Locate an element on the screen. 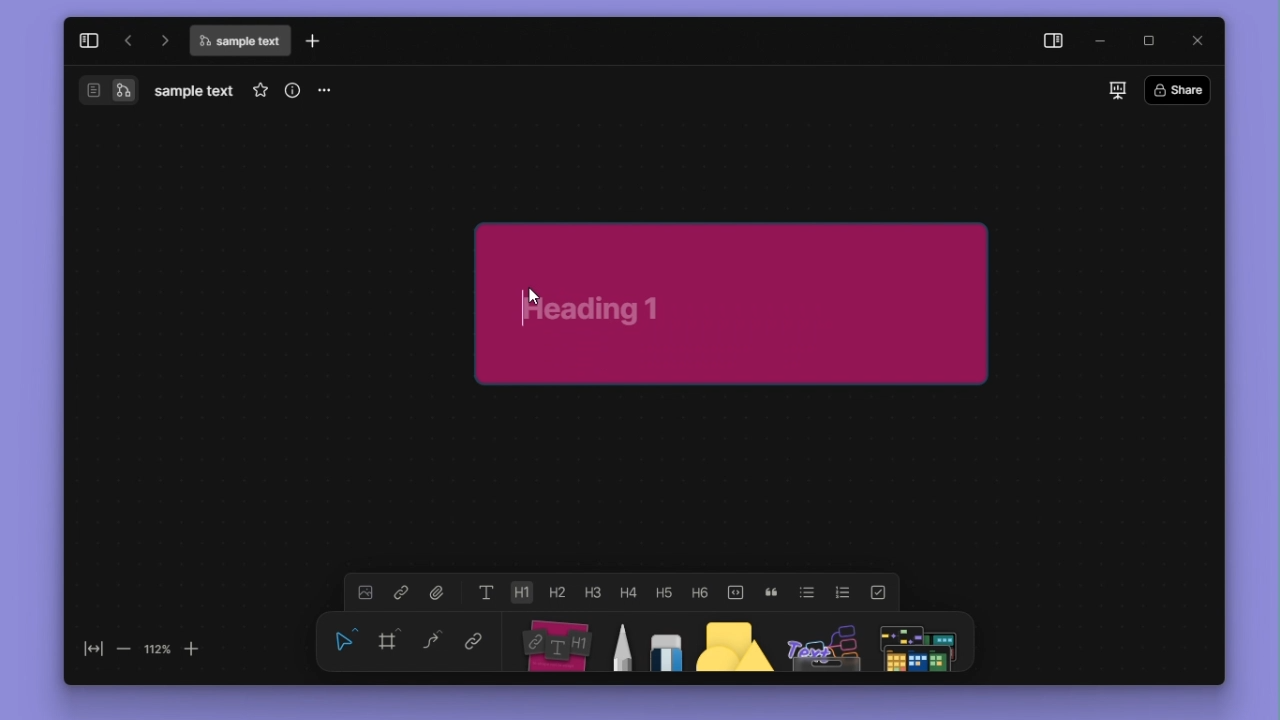  fit to screen is located at coordinates (94, 649).